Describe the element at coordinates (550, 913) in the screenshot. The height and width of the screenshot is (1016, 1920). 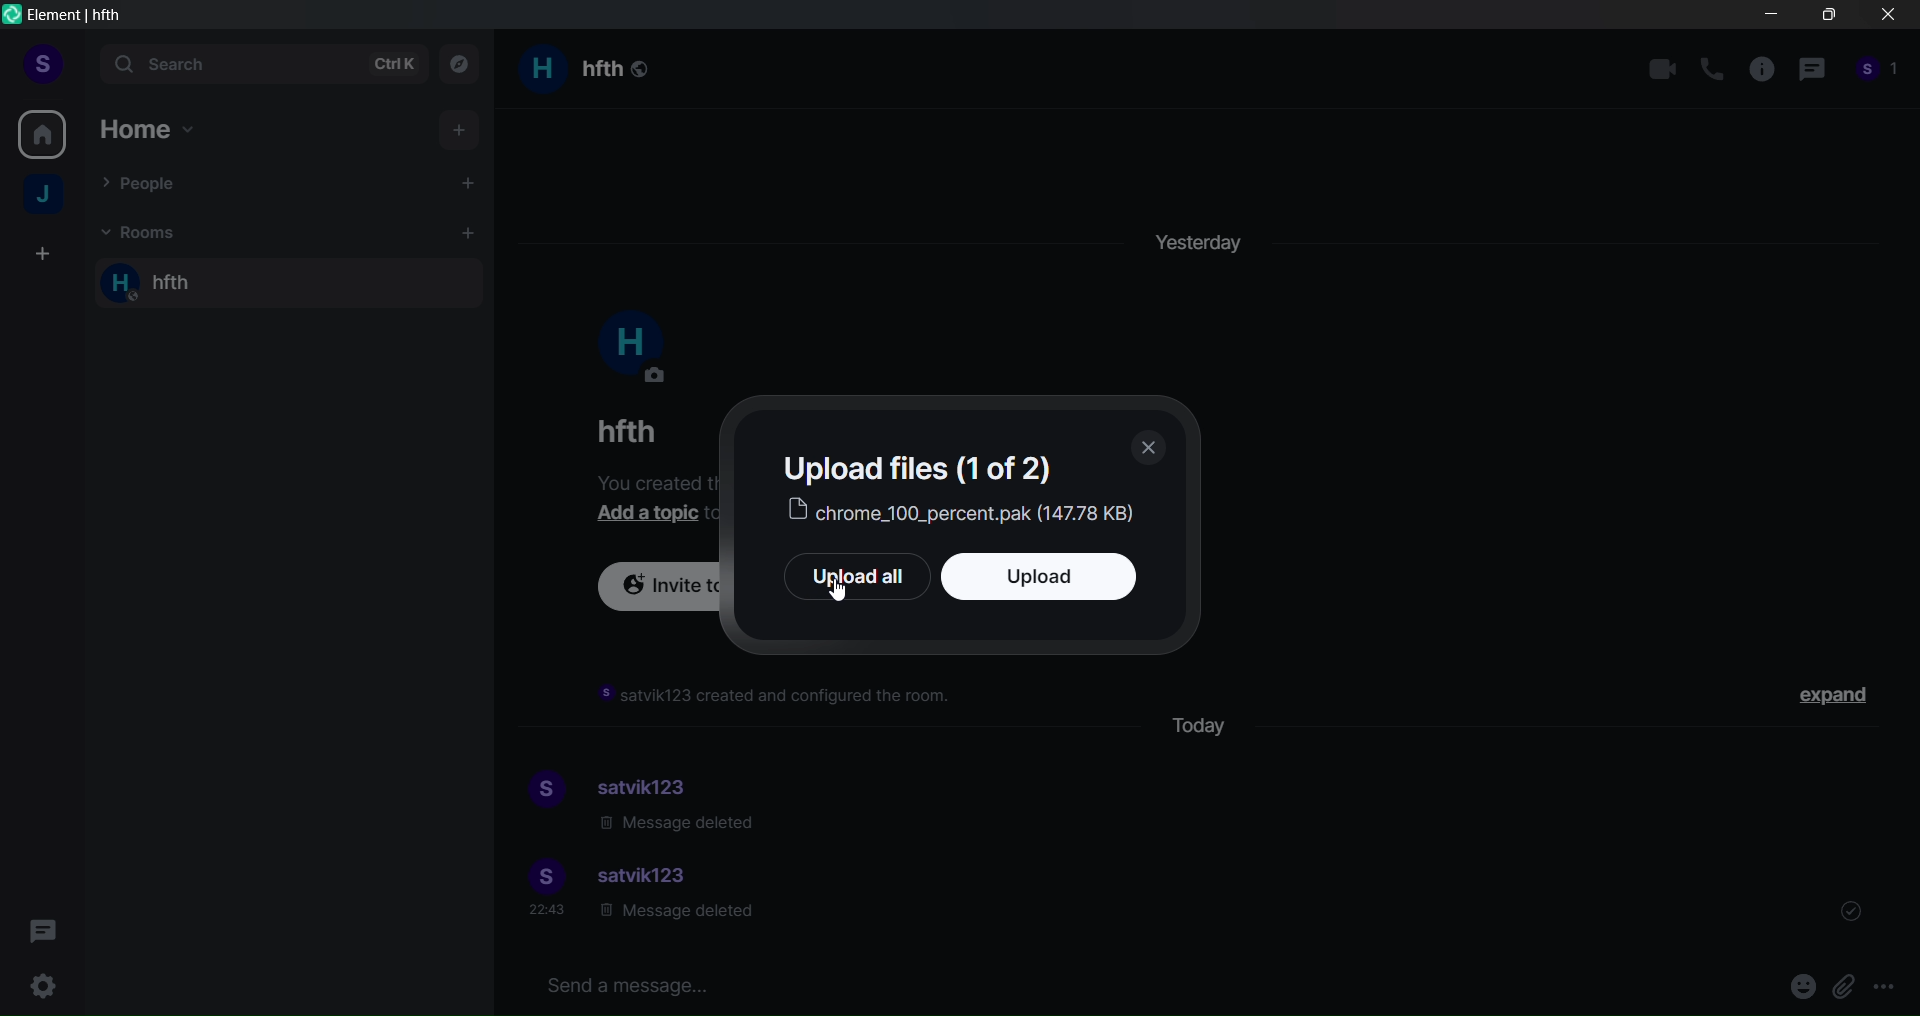
I see `time` at that location.